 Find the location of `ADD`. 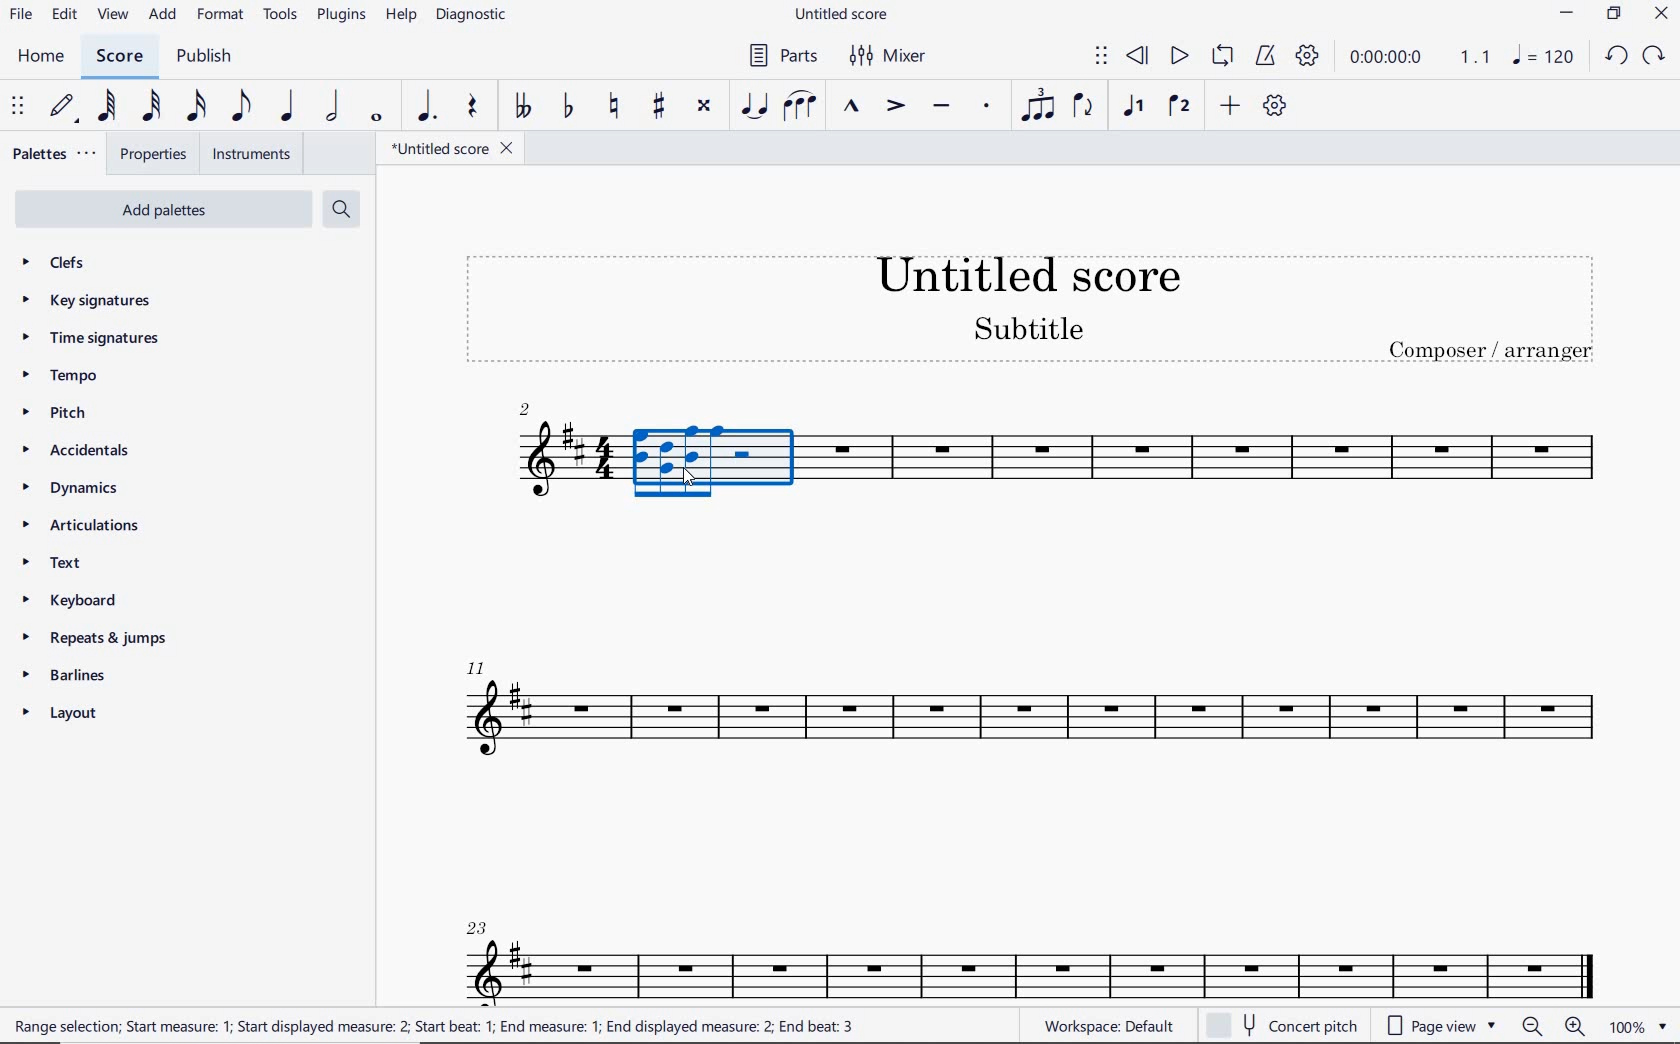

ADD is located at coordinates (164, 16).